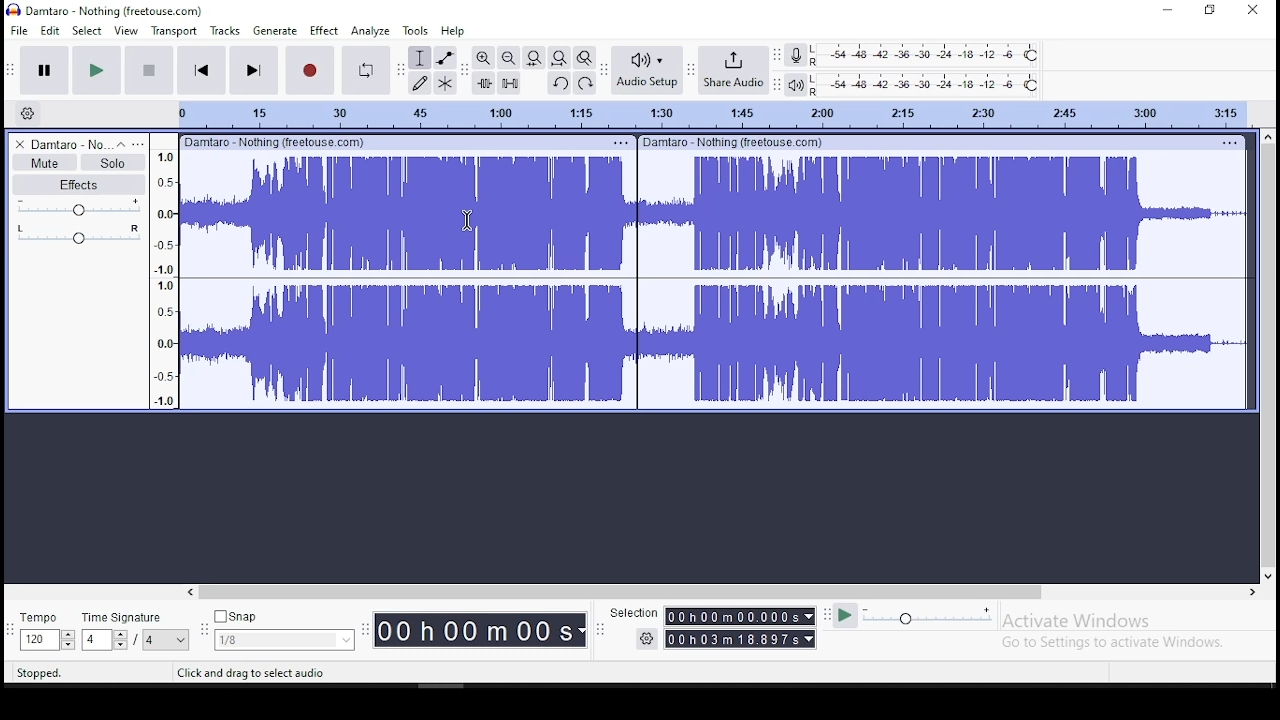 This screenshot has width=1280, height=720. What do you see at coordinates (44, 68) in the screenshot?
I see `pause` at bounding box center [44, 68].